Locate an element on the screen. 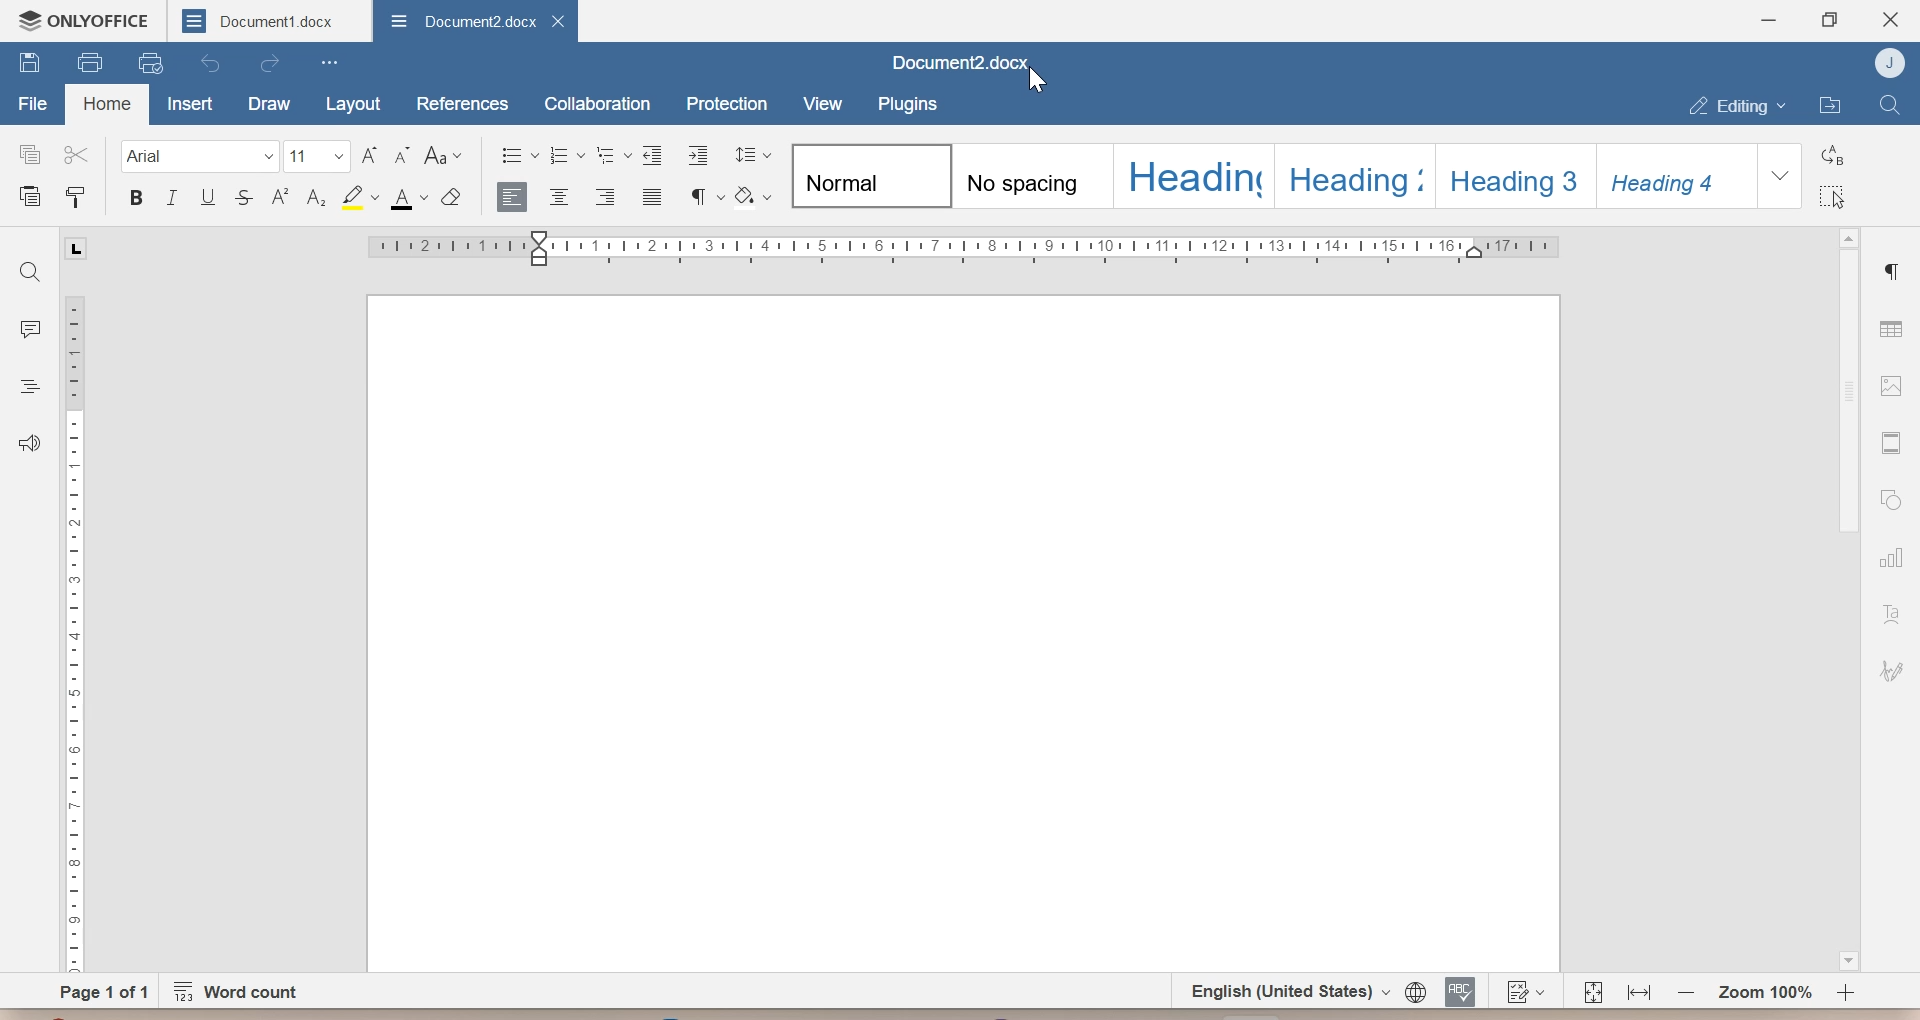 This screenshot has width=1920, height=1020. Draw is located at coordinates (268, 105).